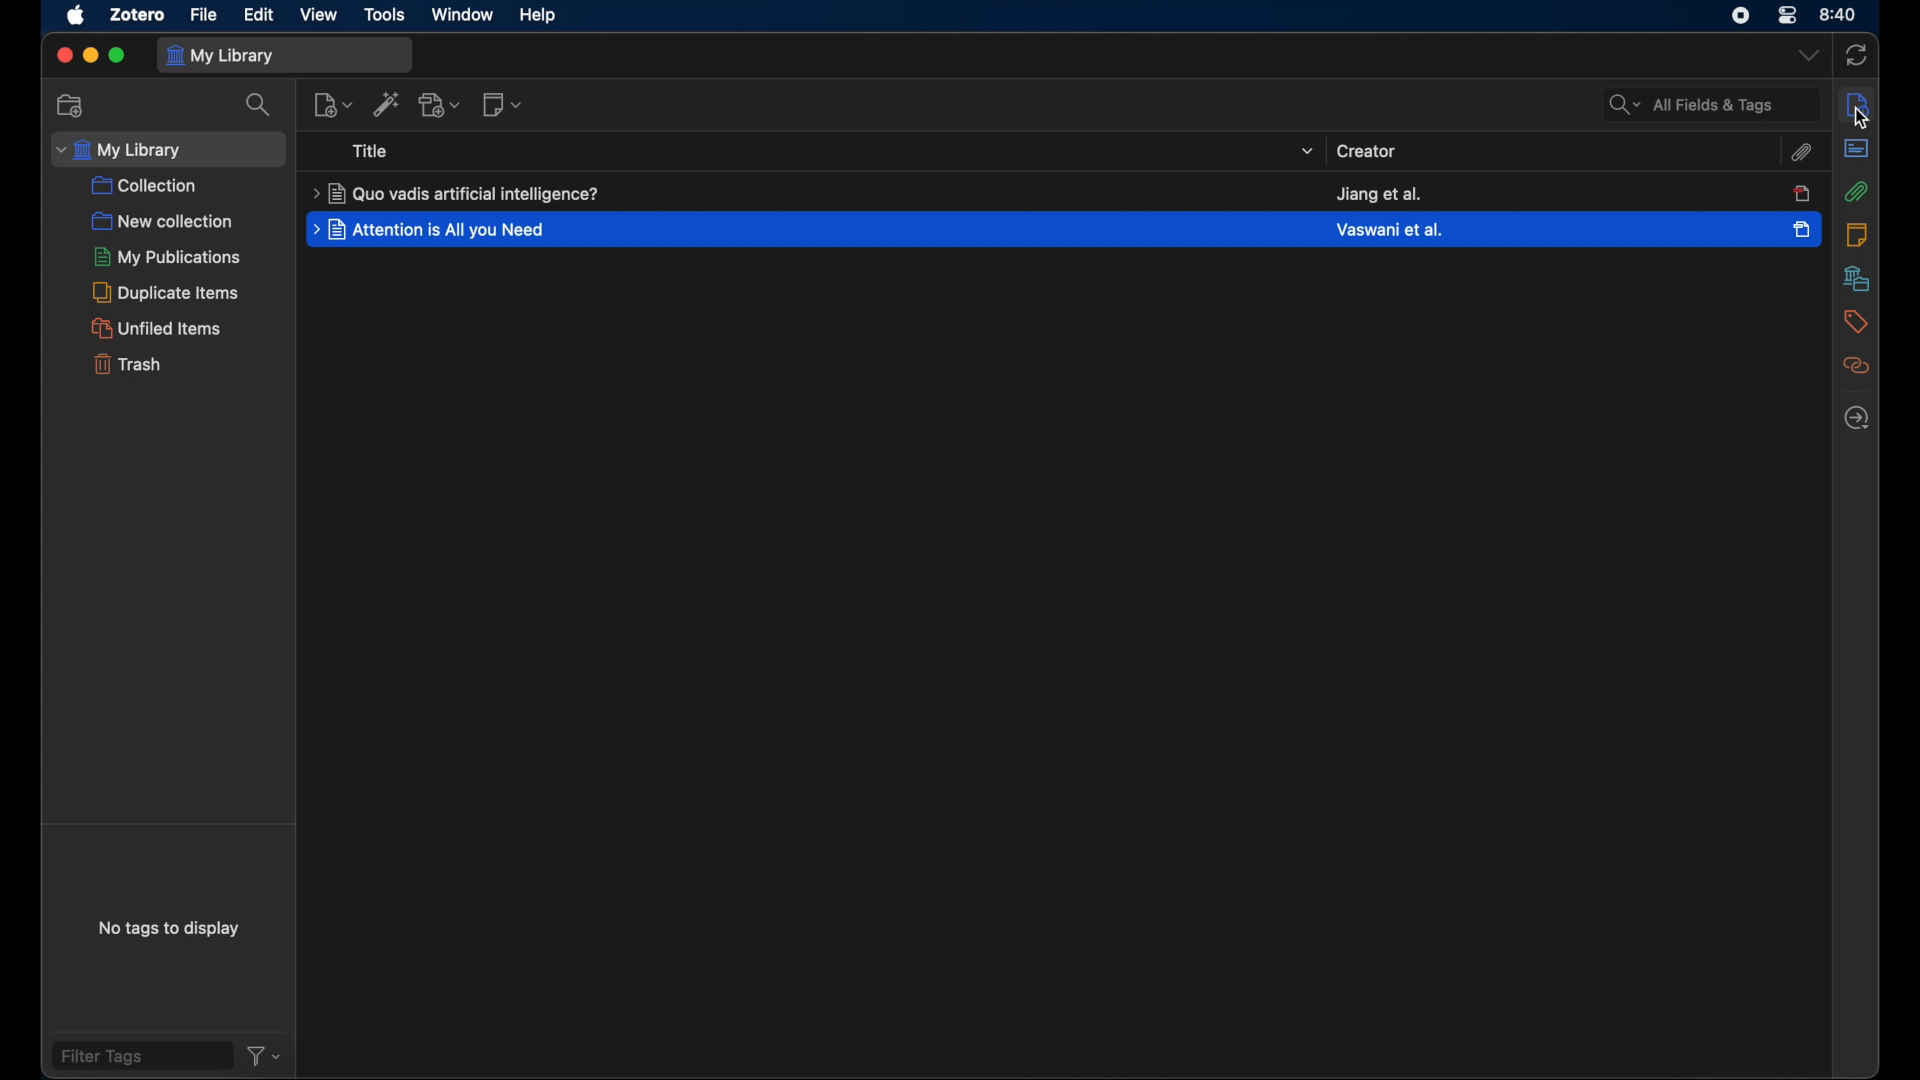 Image resolution: width=1920 pixels, height=1080 pixels. Describe the element at coordinates (1743, 15) in the screenshot. I see `screen recorder` at that location.